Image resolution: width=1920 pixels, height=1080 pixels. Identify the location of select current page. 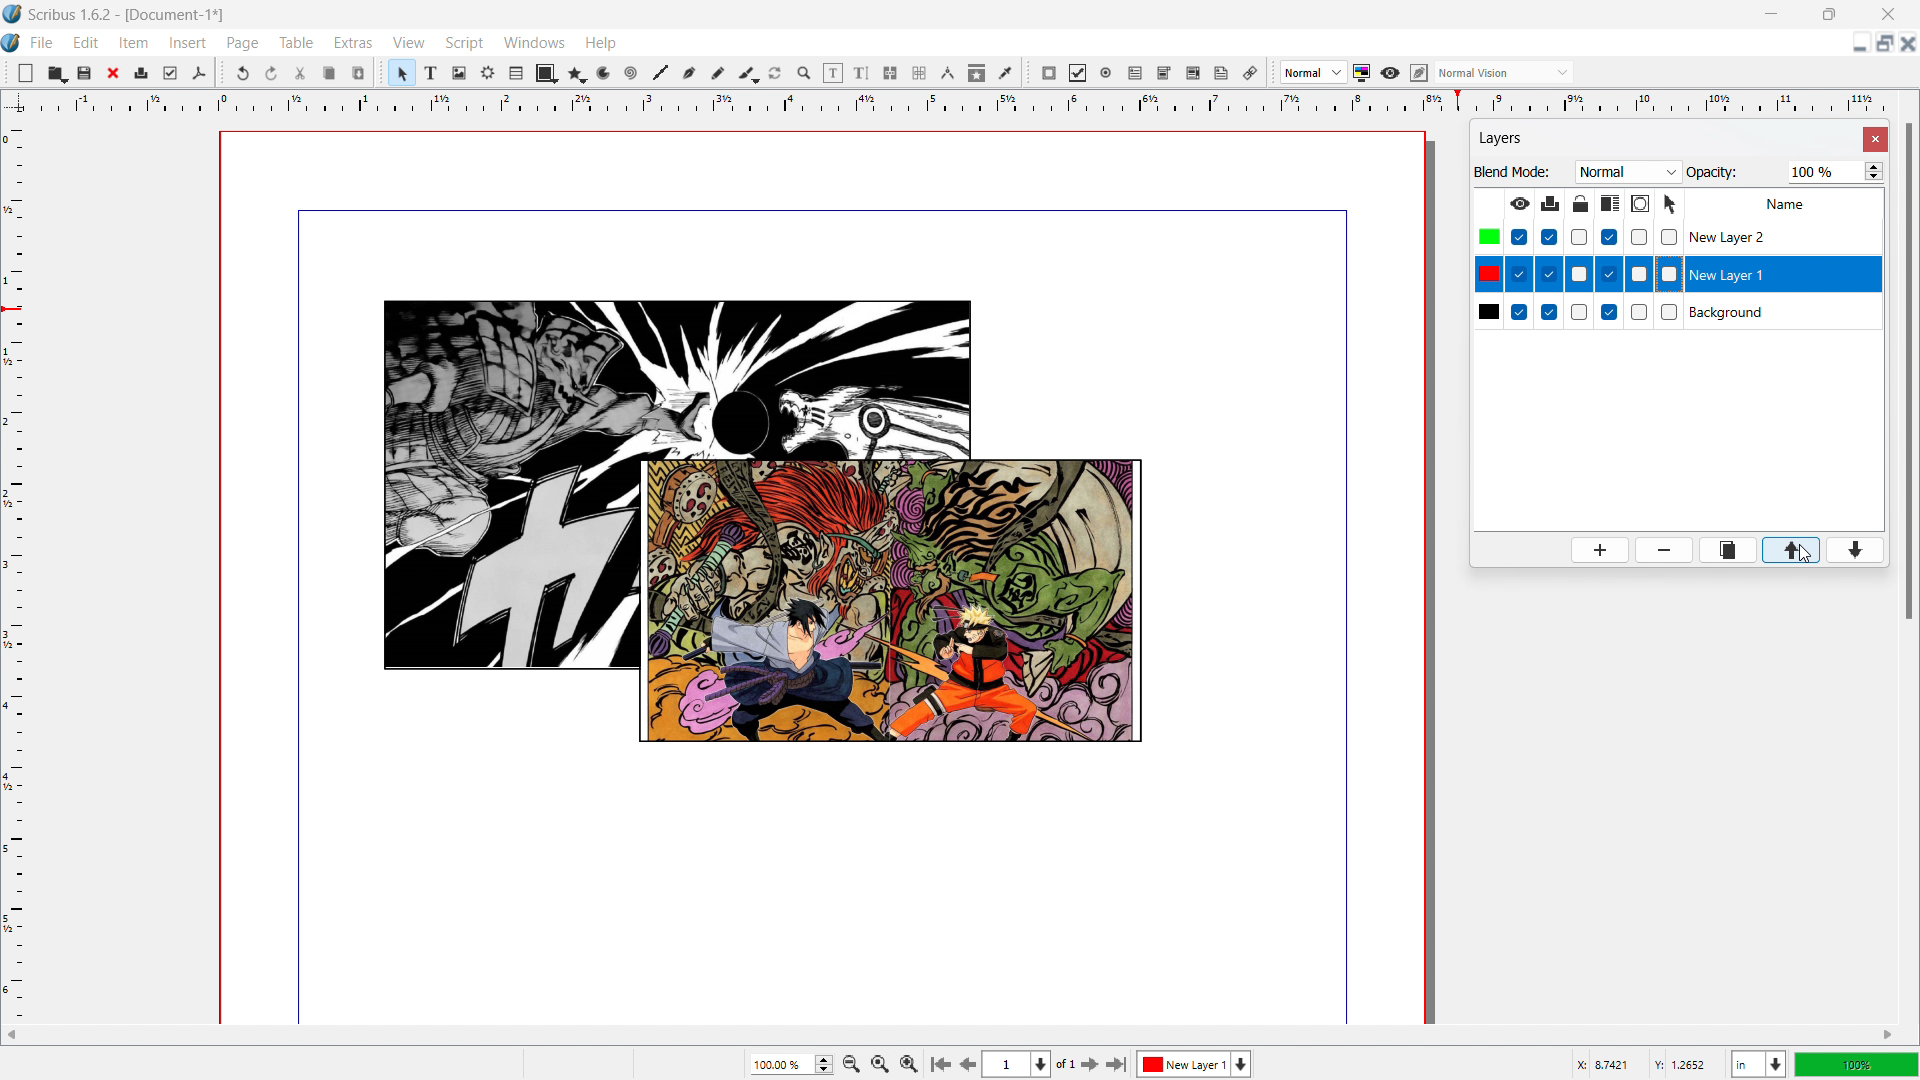
(1018, 1064).